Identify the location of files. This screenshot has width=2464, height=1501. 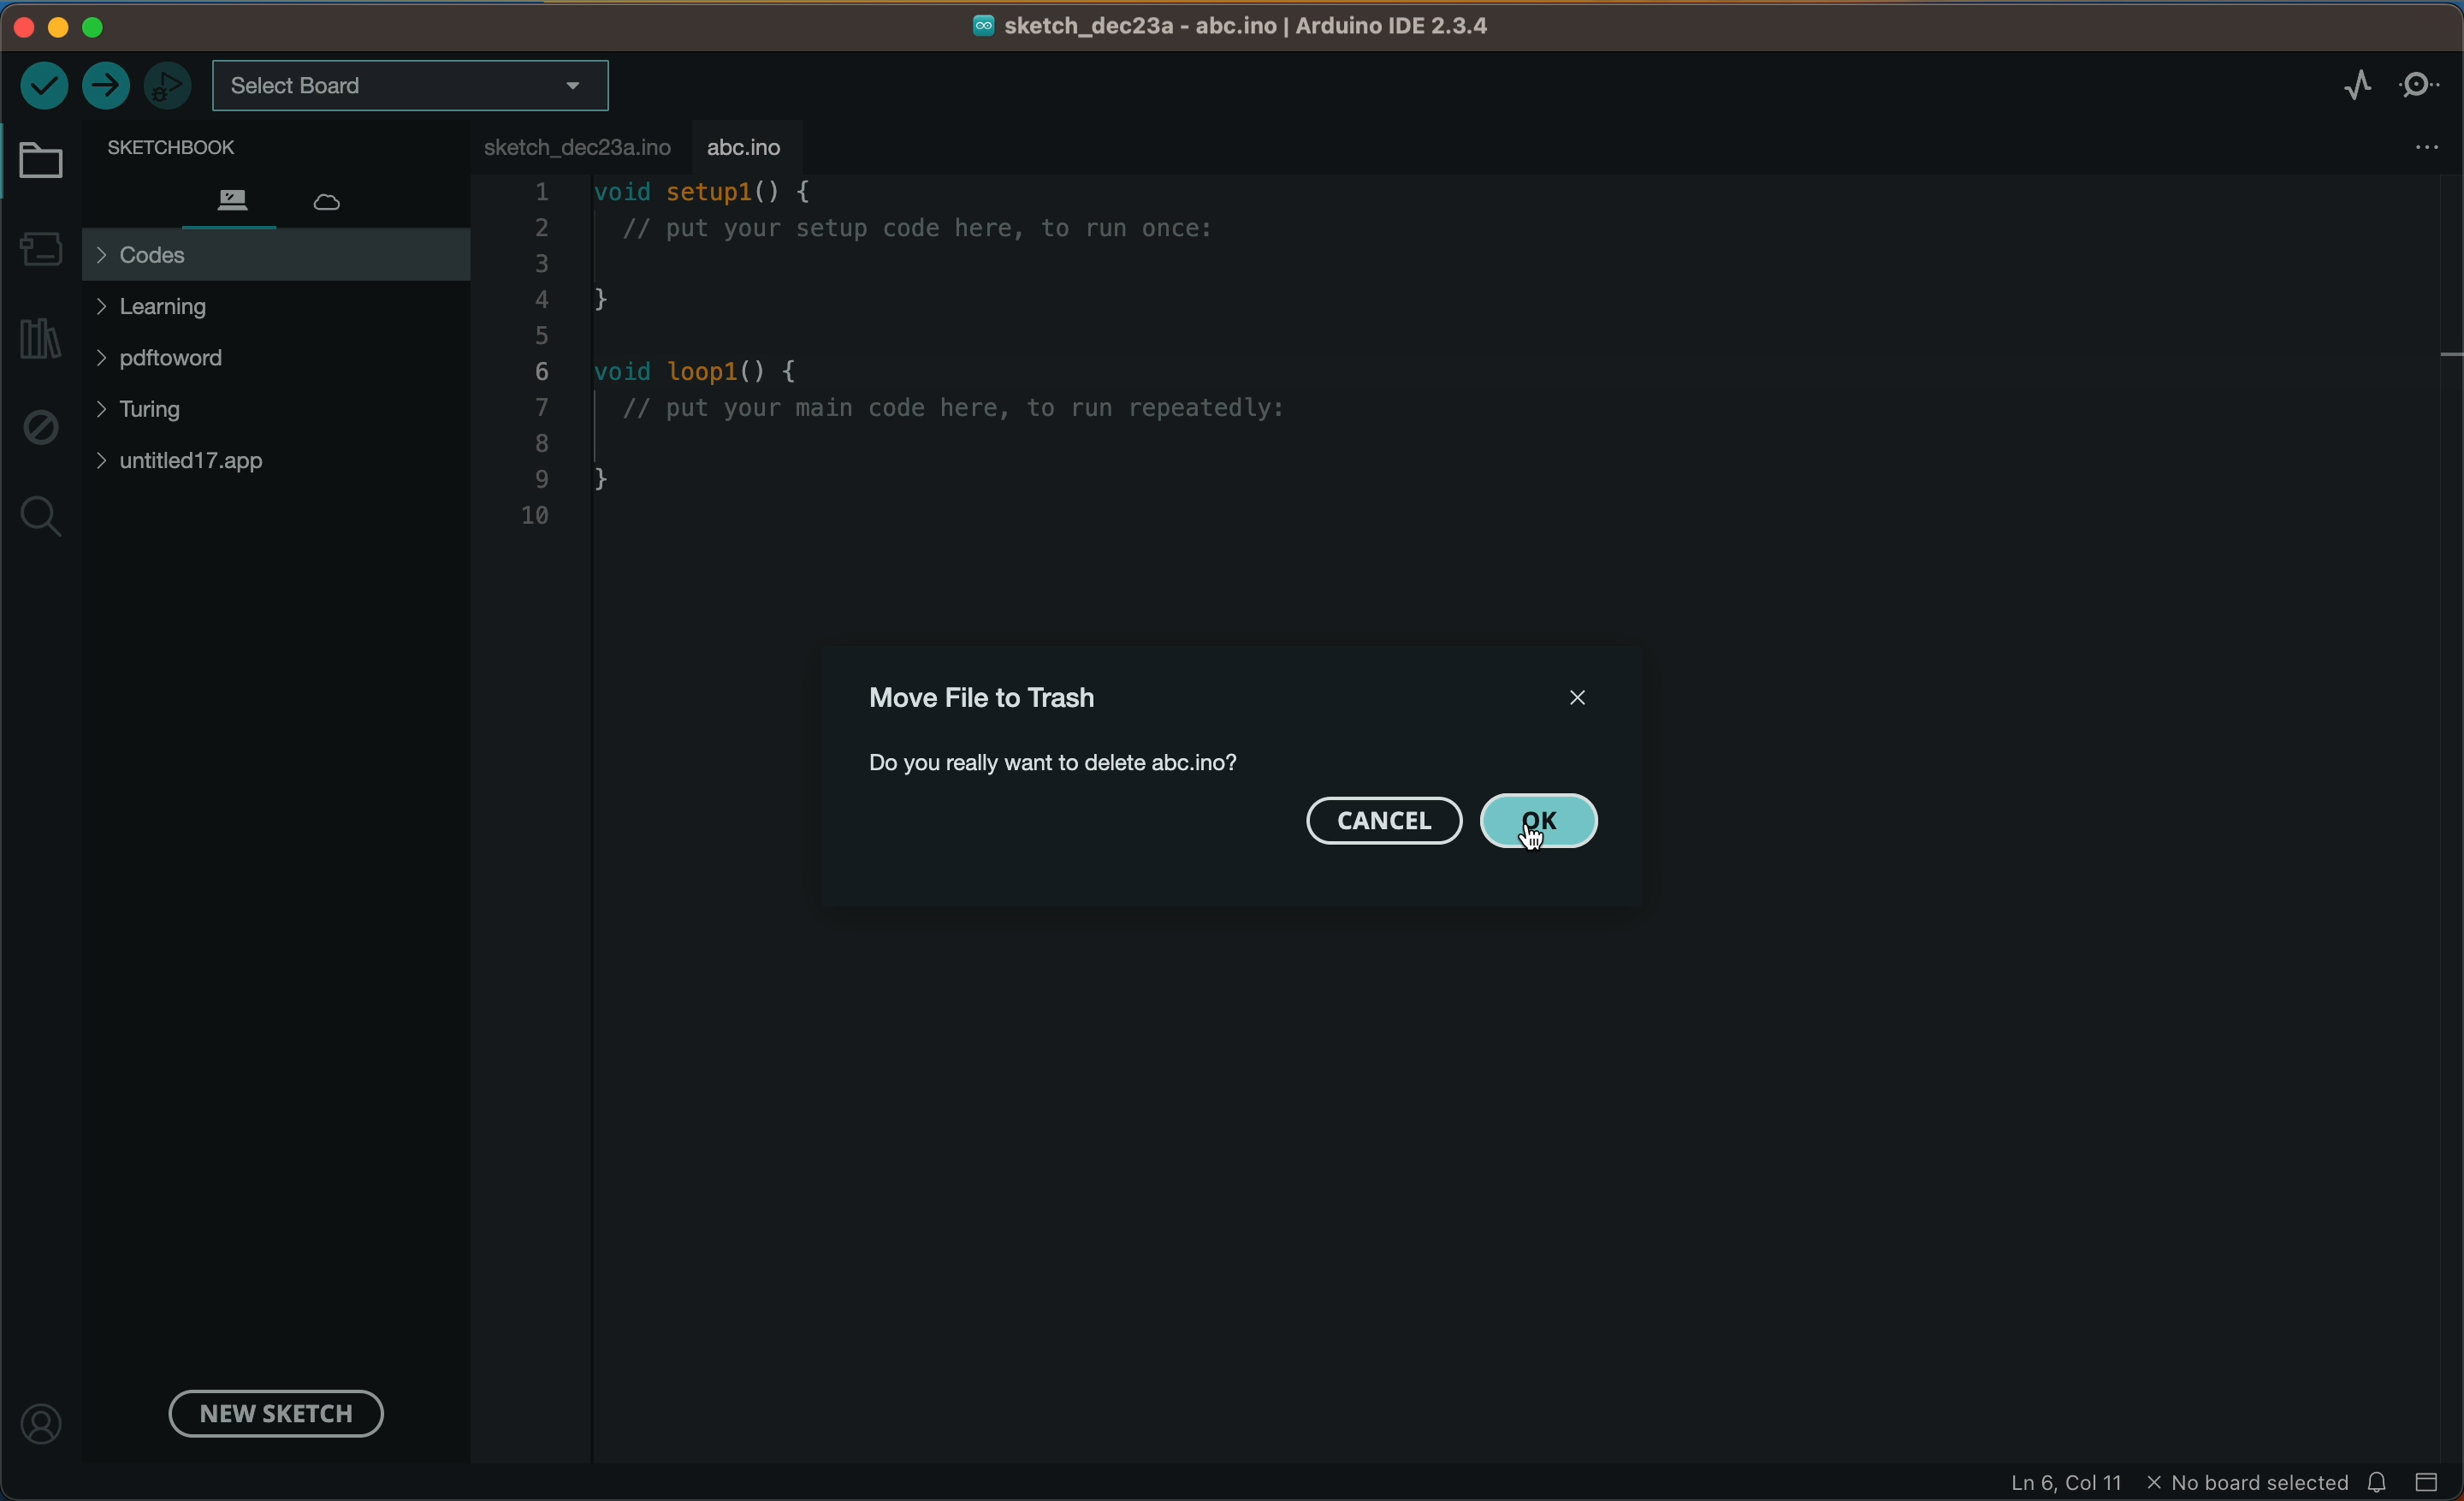
(228, 197).